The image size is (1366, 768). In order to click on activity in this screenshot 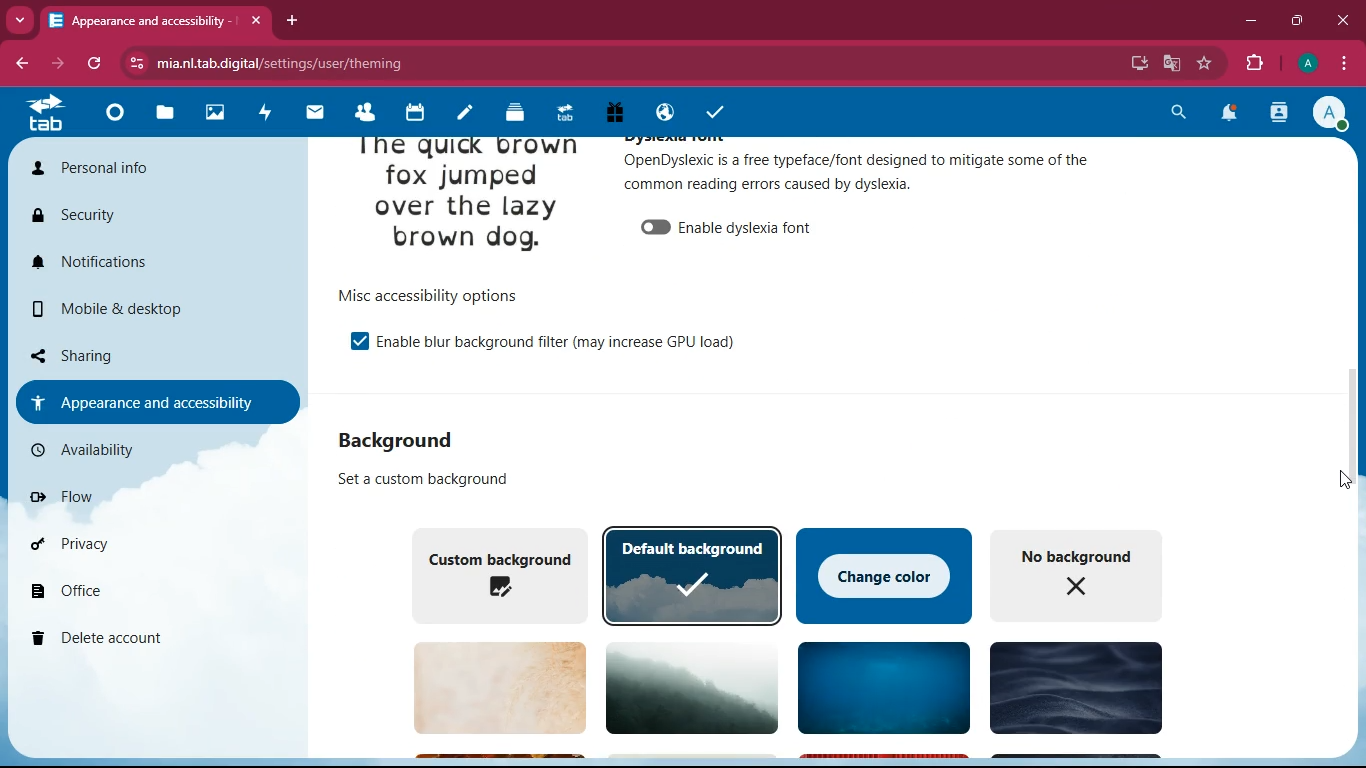, I will do `click(1280, 113)`.